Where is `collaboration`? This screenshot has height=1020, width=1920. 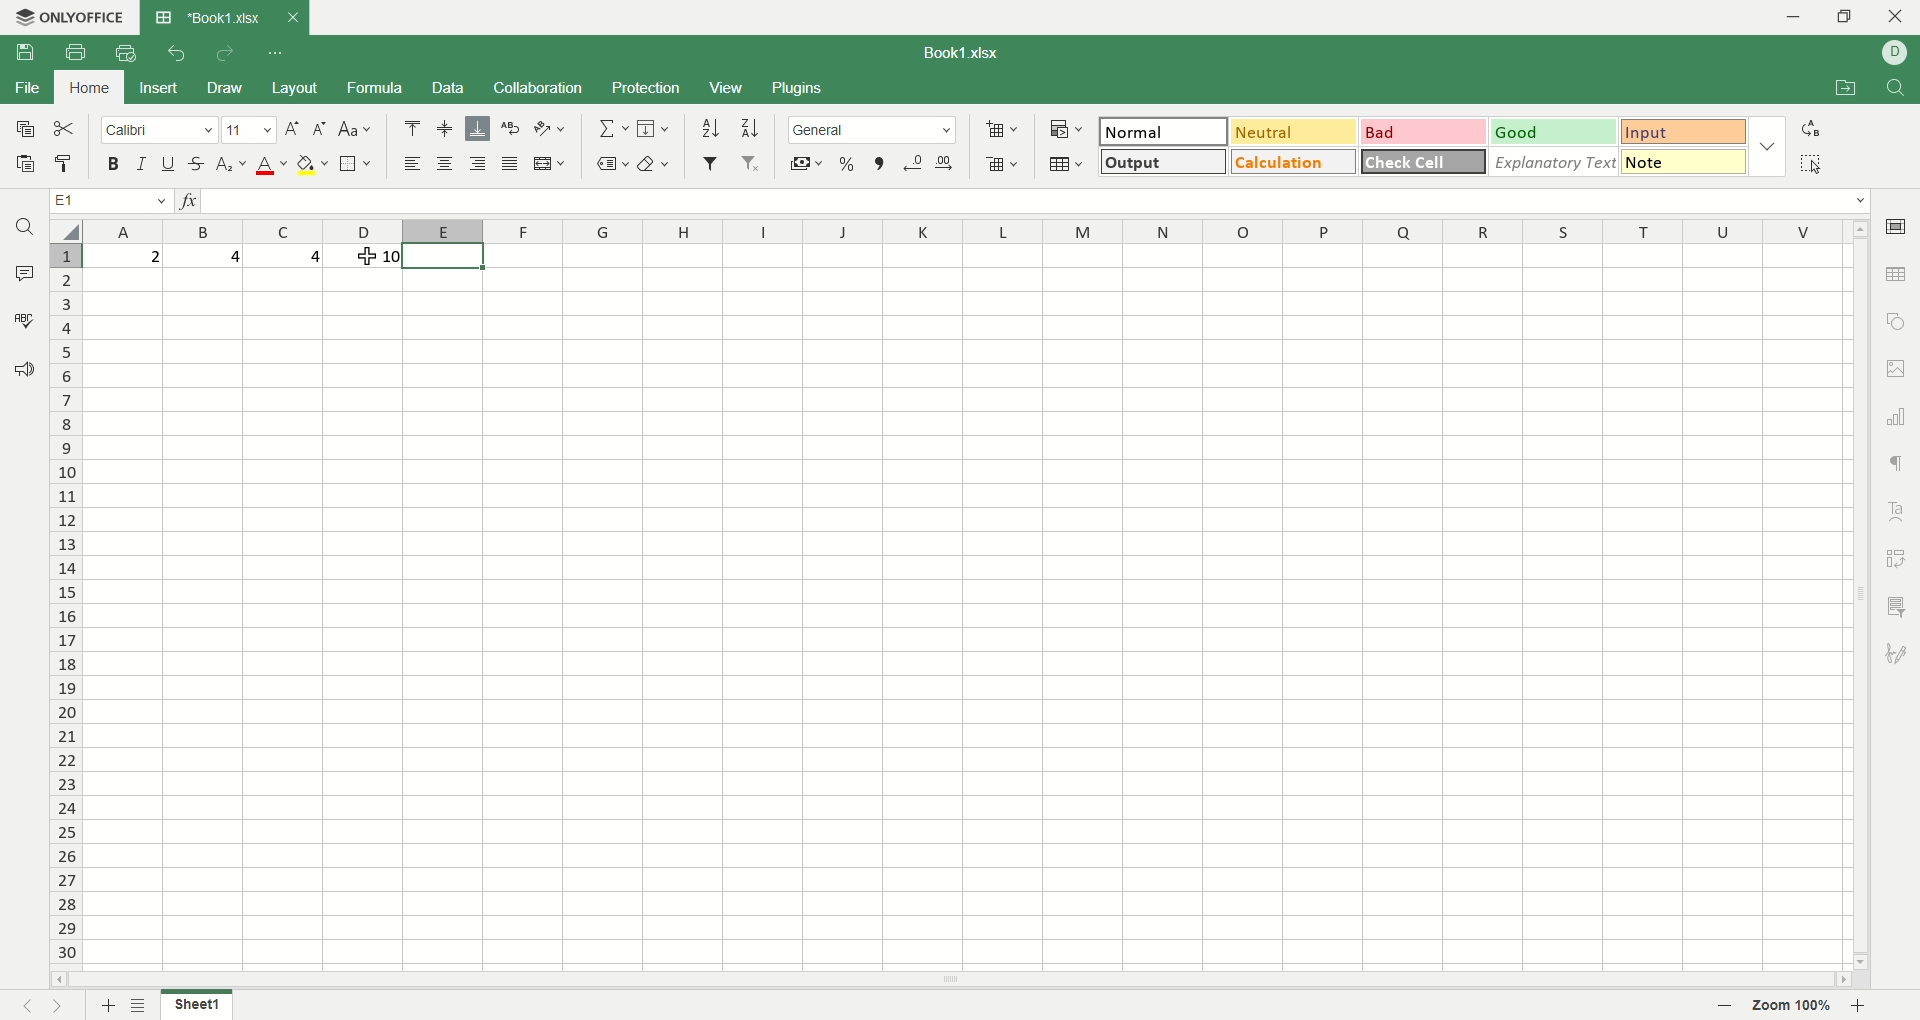
collaboration is located at coordinates (541, 87).